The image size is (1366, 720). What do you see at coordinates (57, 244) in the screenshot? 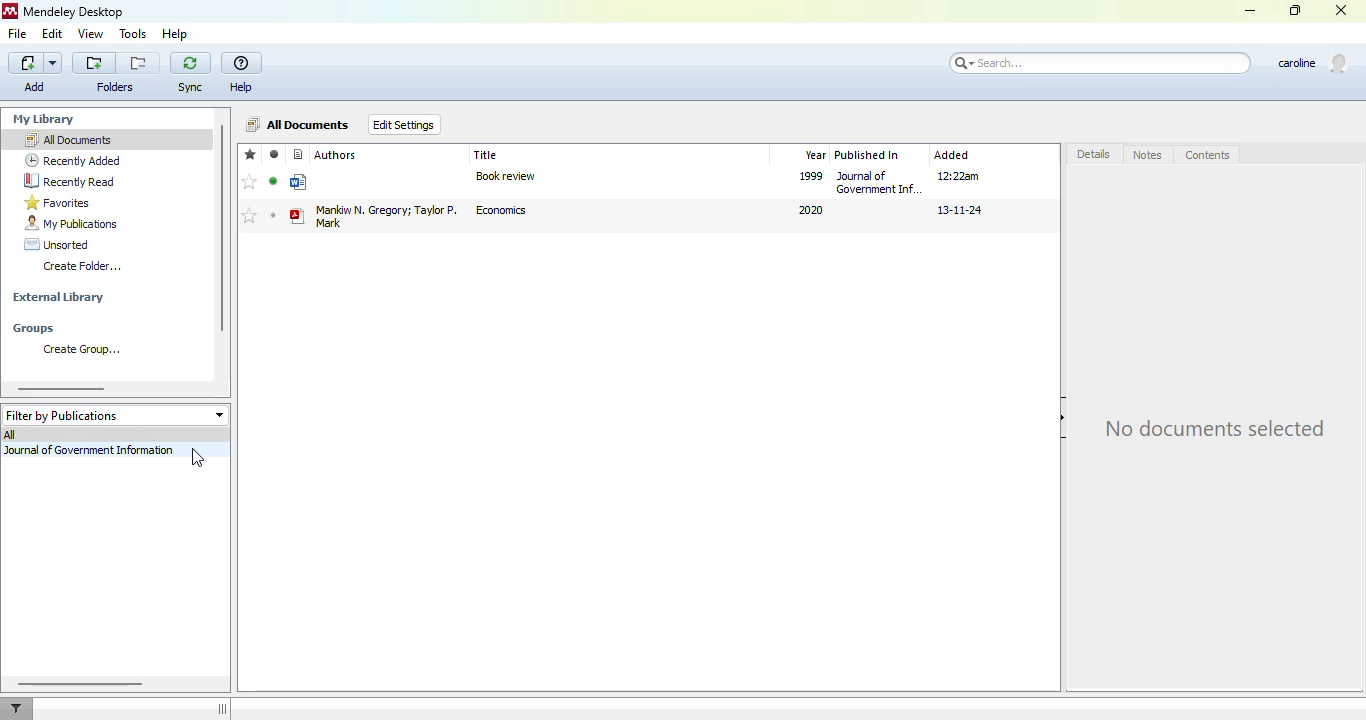
I see `unsorted` at bounding box center [57, 244].